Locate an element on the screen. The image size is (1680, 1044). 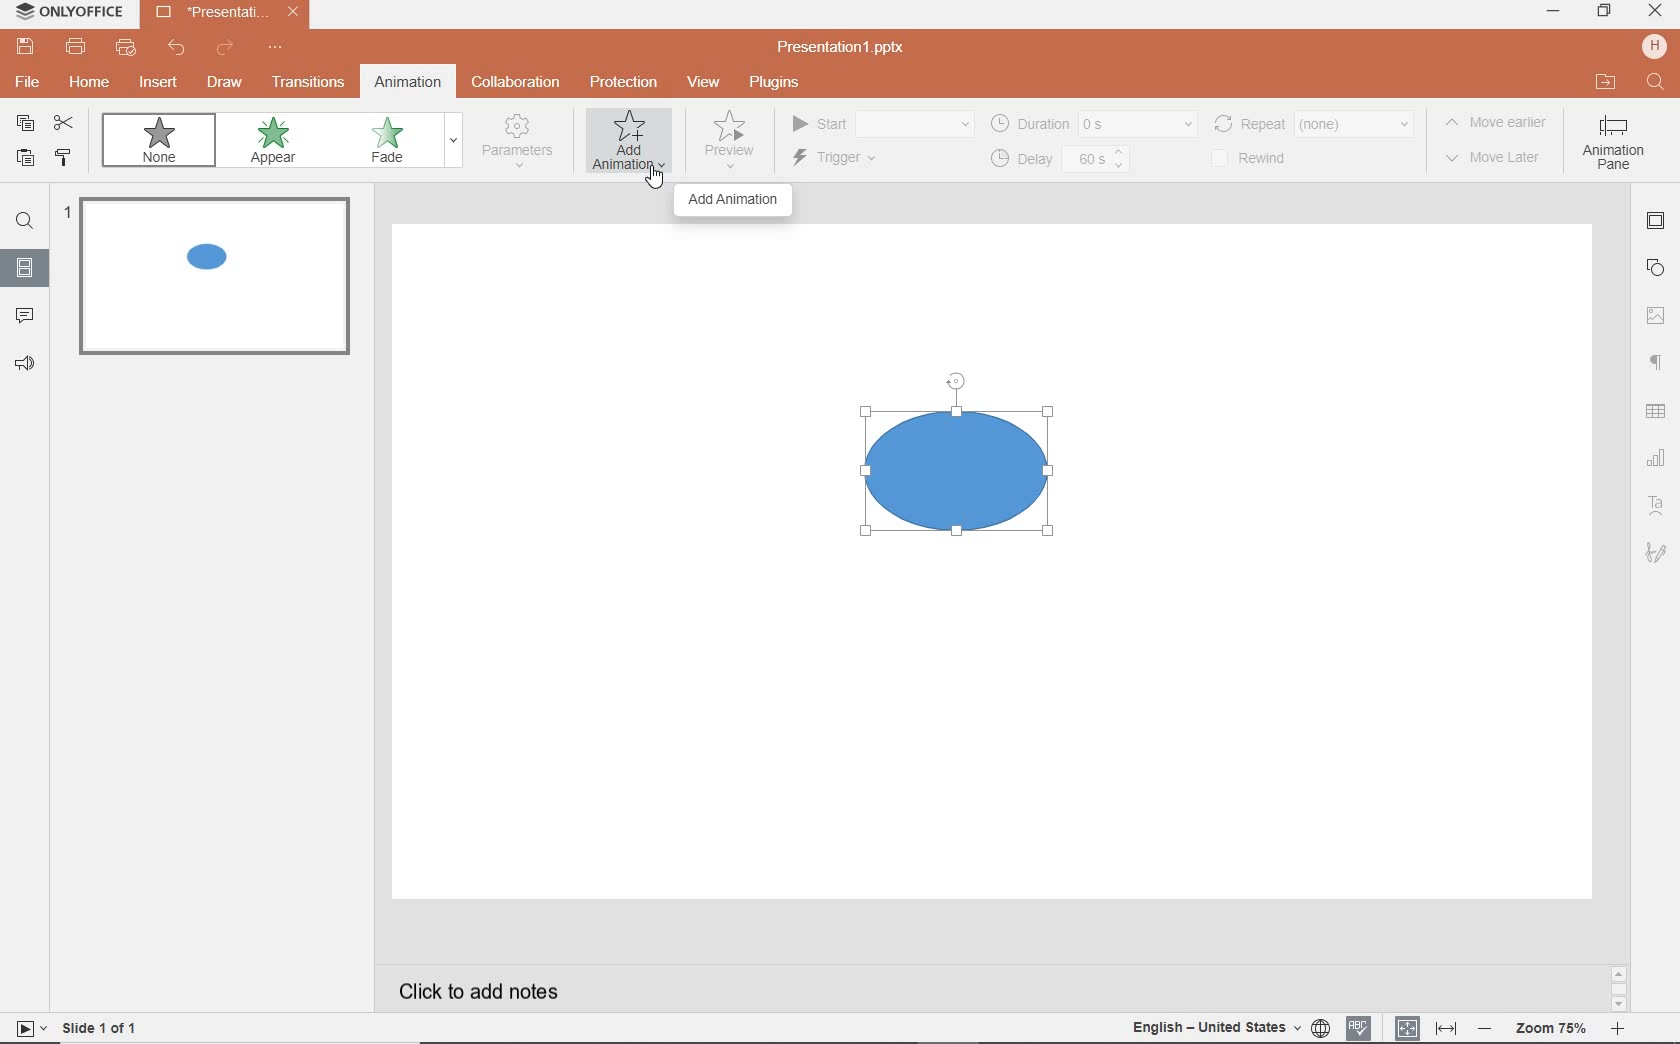
spell checking is located at coordinates (1357, 1027).